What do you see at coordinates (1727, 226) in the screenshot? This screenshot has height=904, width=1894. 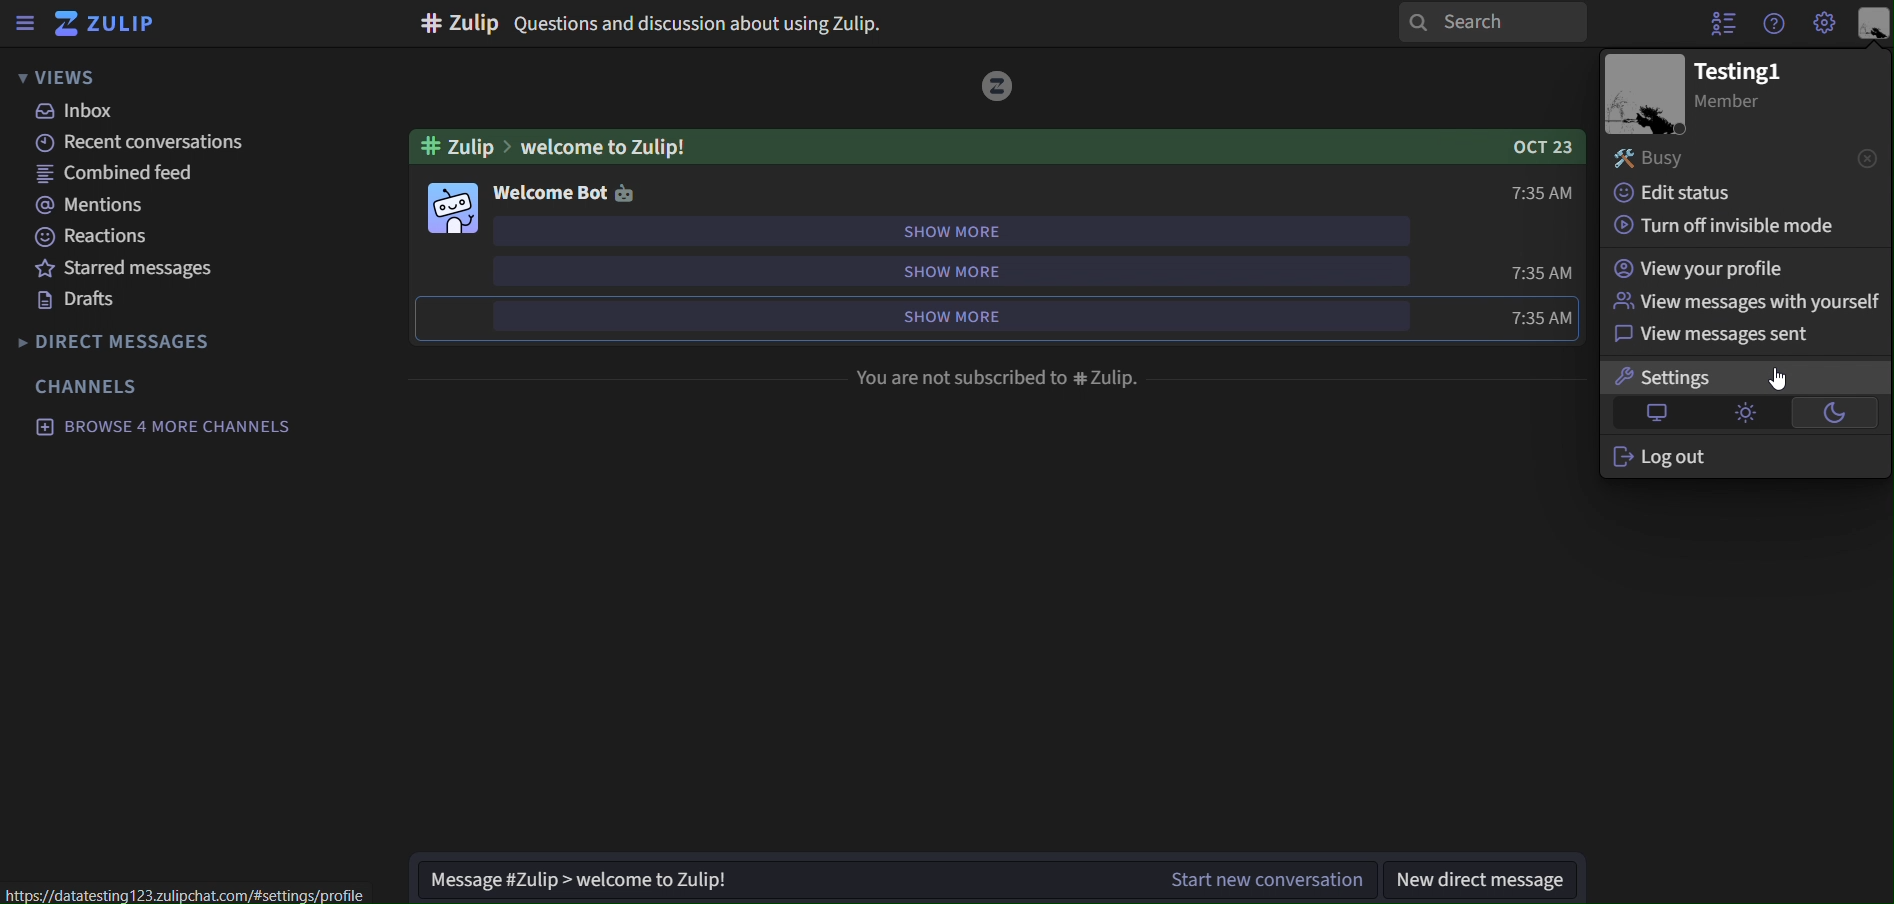 I see `turn off invisible mode` at bounding box center [1727, 226].